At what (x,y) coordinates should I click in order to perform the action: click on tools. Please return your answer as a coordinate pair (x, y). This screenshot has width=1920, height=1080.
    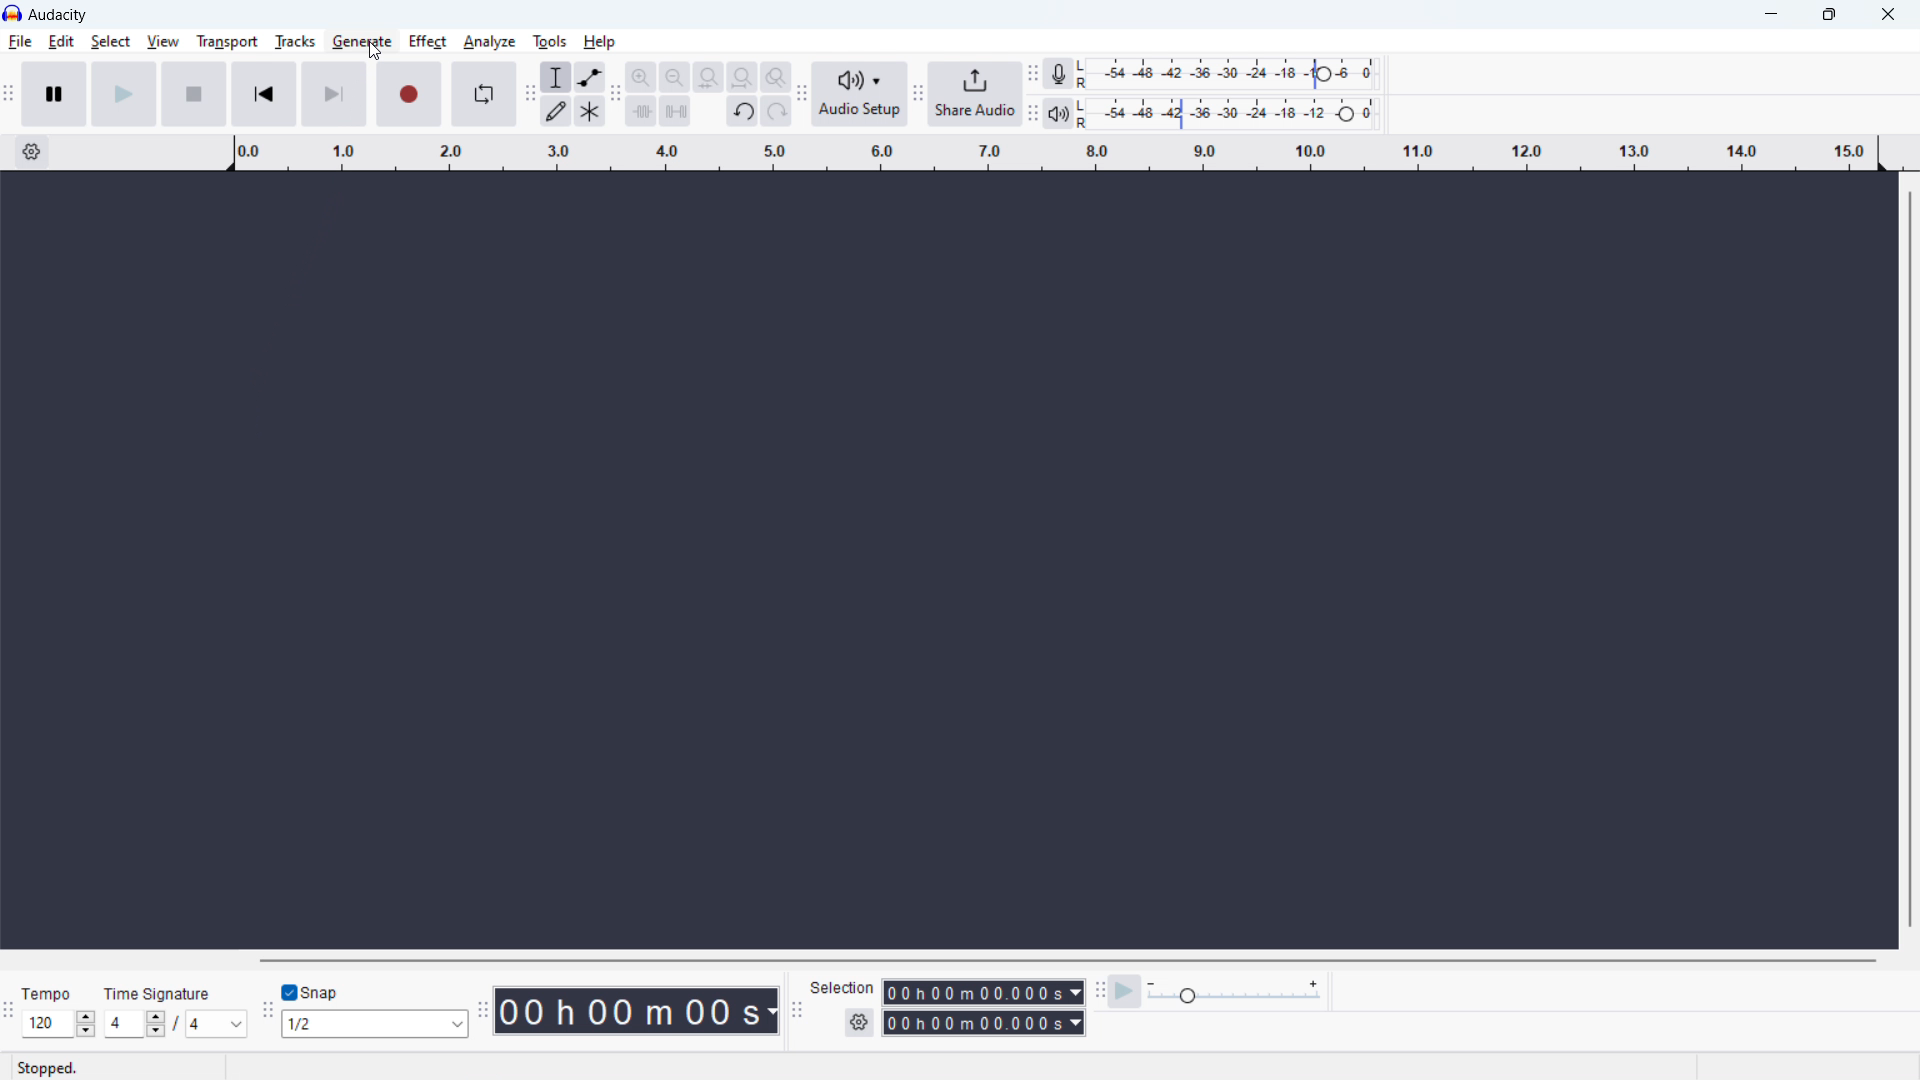
    Looking at the image, I should click on (550, 41).